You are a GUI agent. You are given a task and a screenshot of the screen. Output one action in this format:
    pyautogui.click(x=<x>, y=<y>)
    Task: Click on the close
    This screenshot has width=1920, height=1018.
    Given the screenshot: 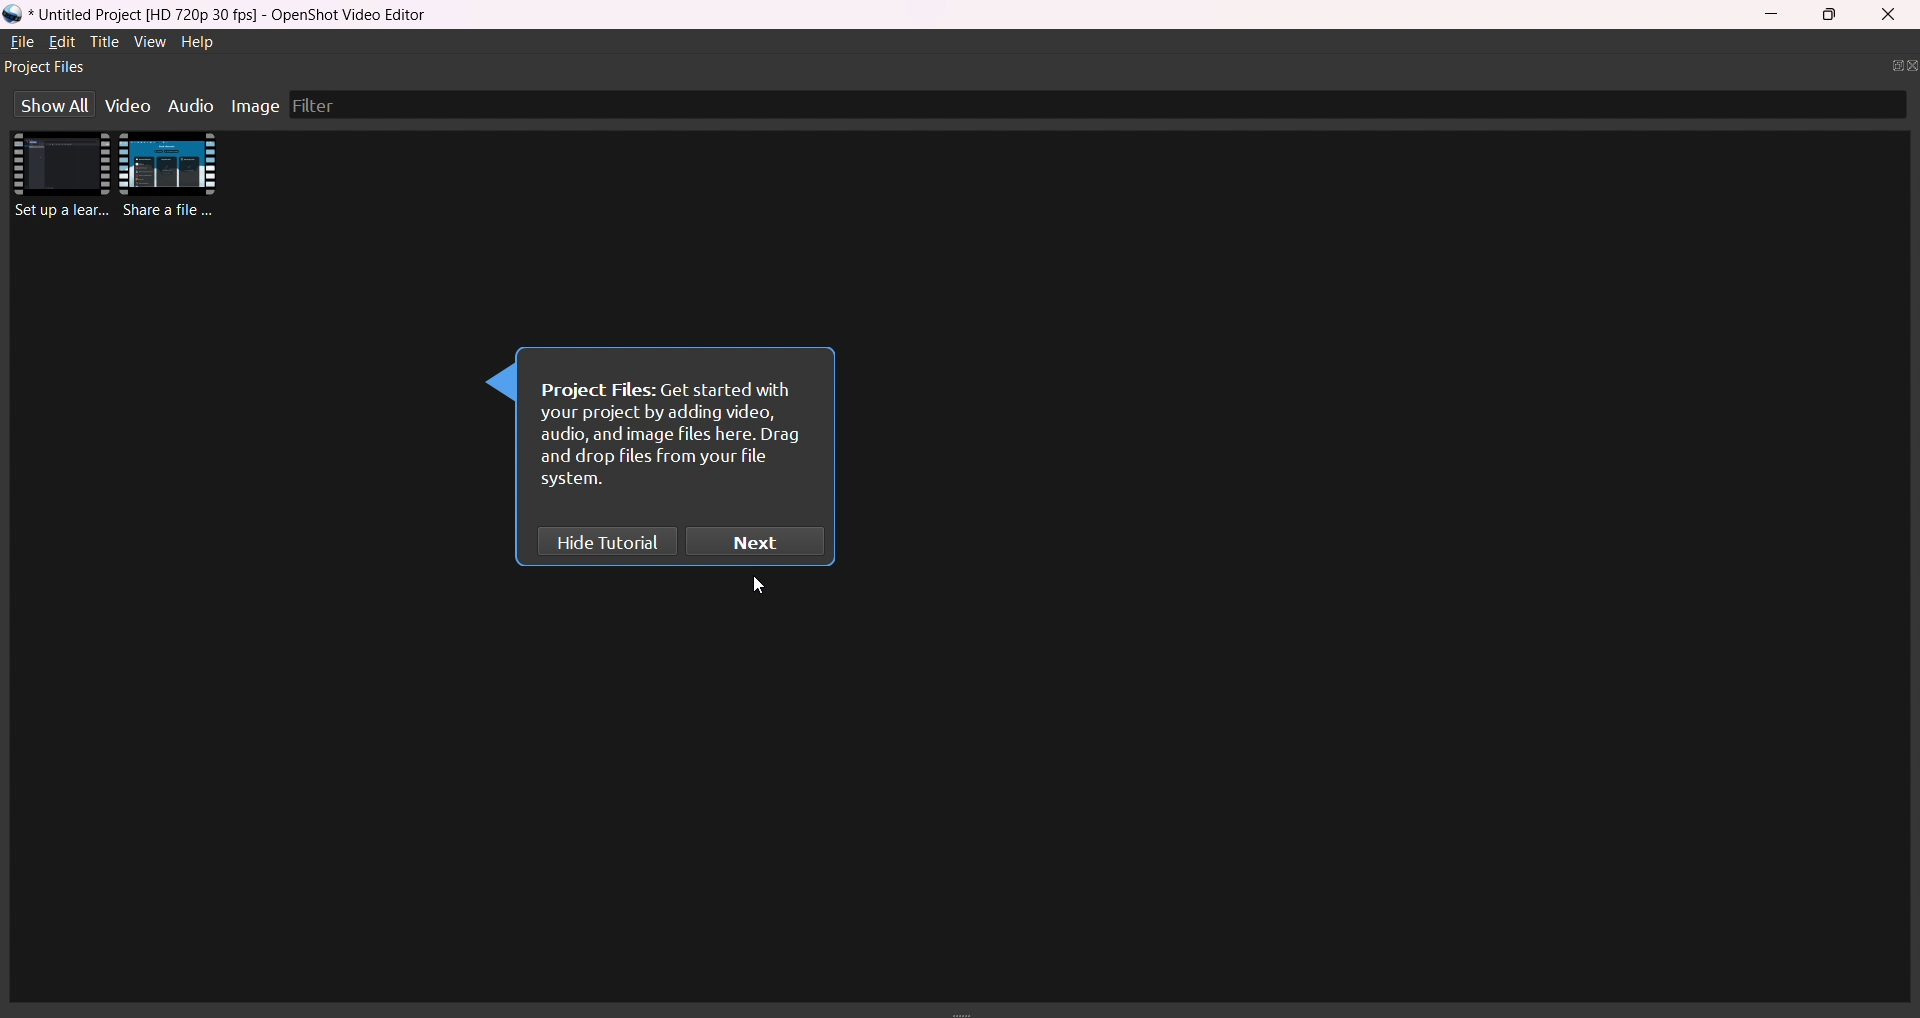 What is the action you would take?
    pyautogui.click(x=1913, y=65)
    